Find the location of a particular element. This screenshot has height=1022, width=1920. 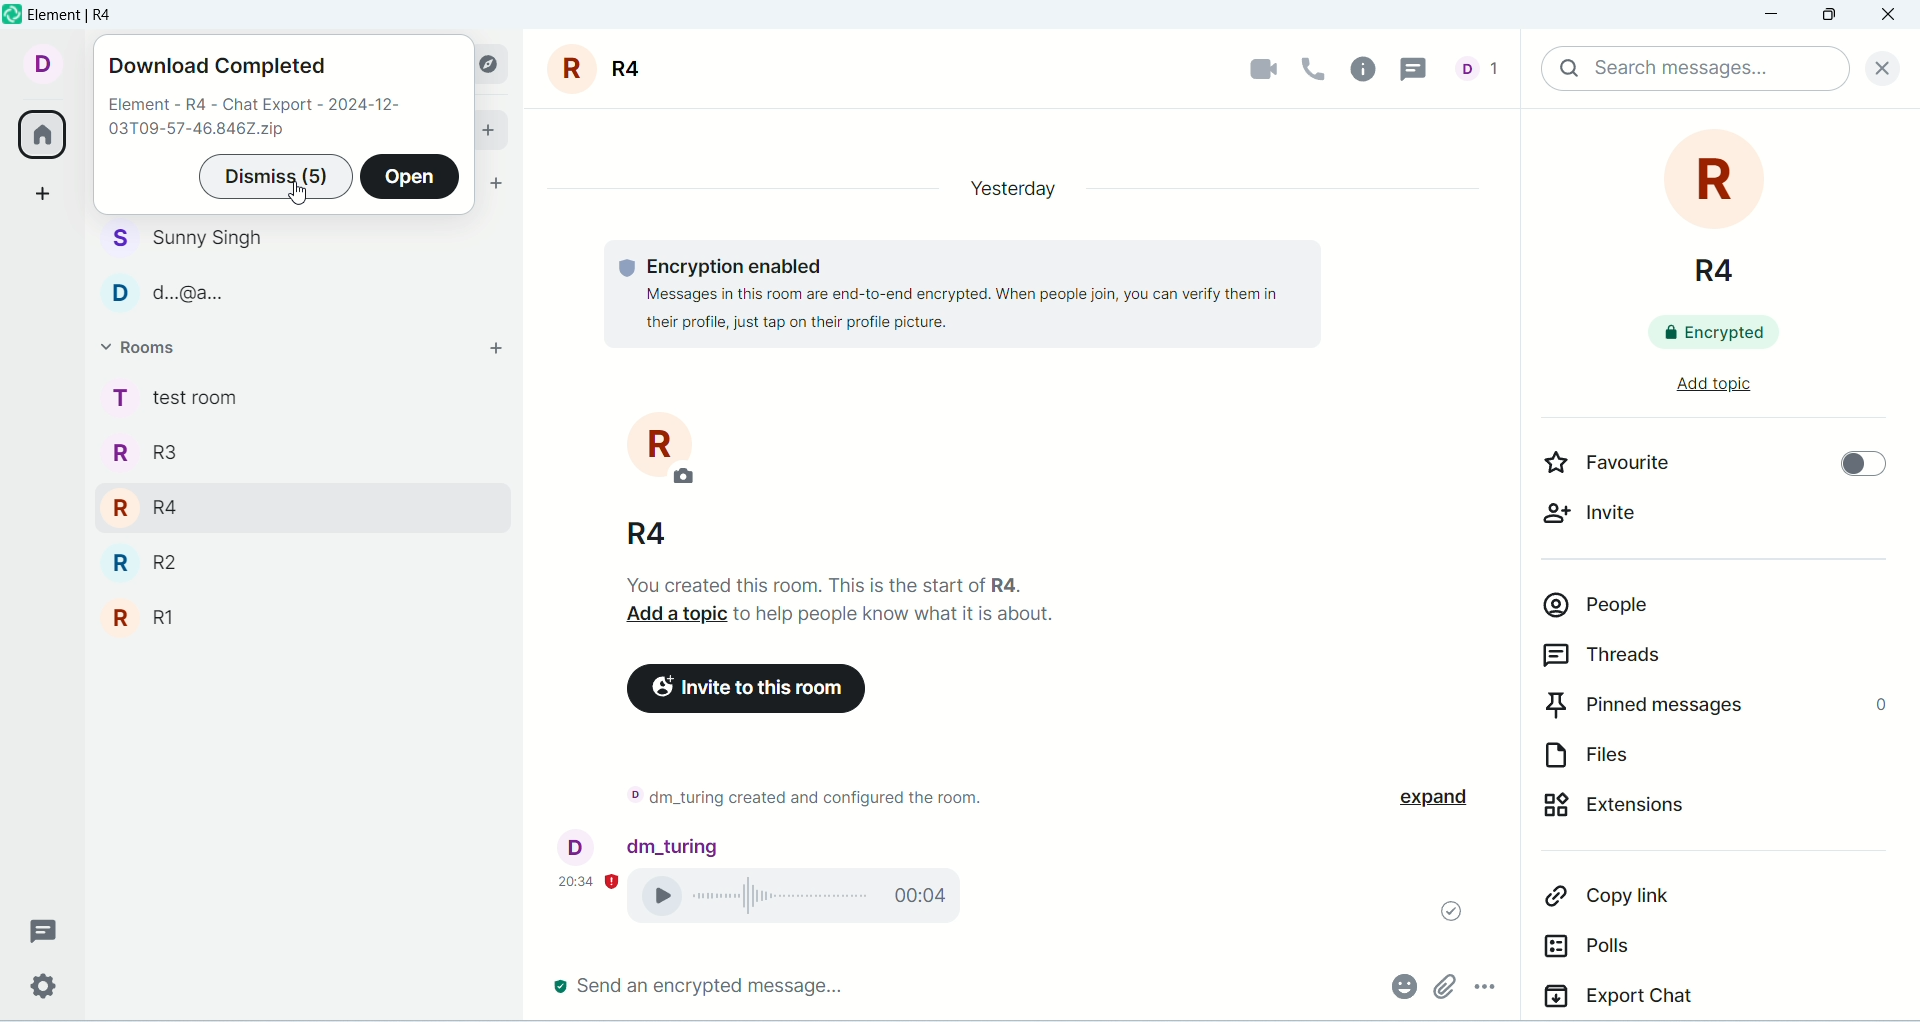

day is located at coordinates (1005, 187).